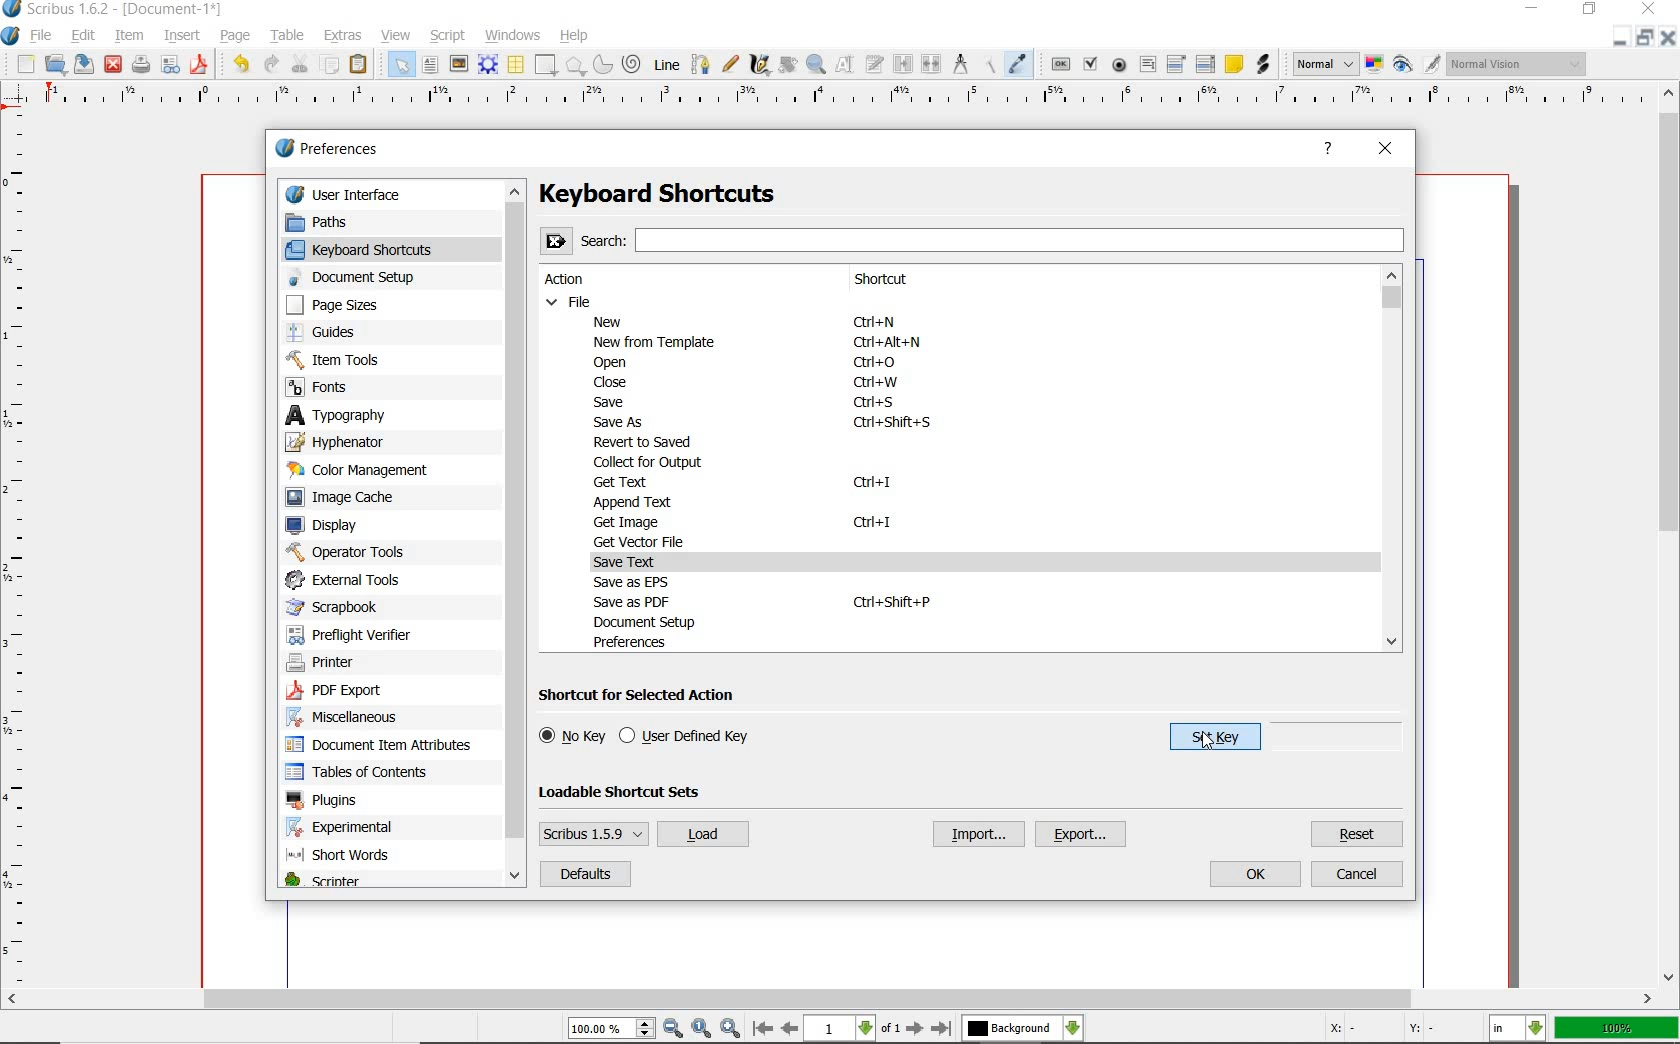 This screenshot has width=1680, height=1044. What do you see at coordinates (702, 835) in the screenshot?
I see `load` at bounding box center [702, 835].